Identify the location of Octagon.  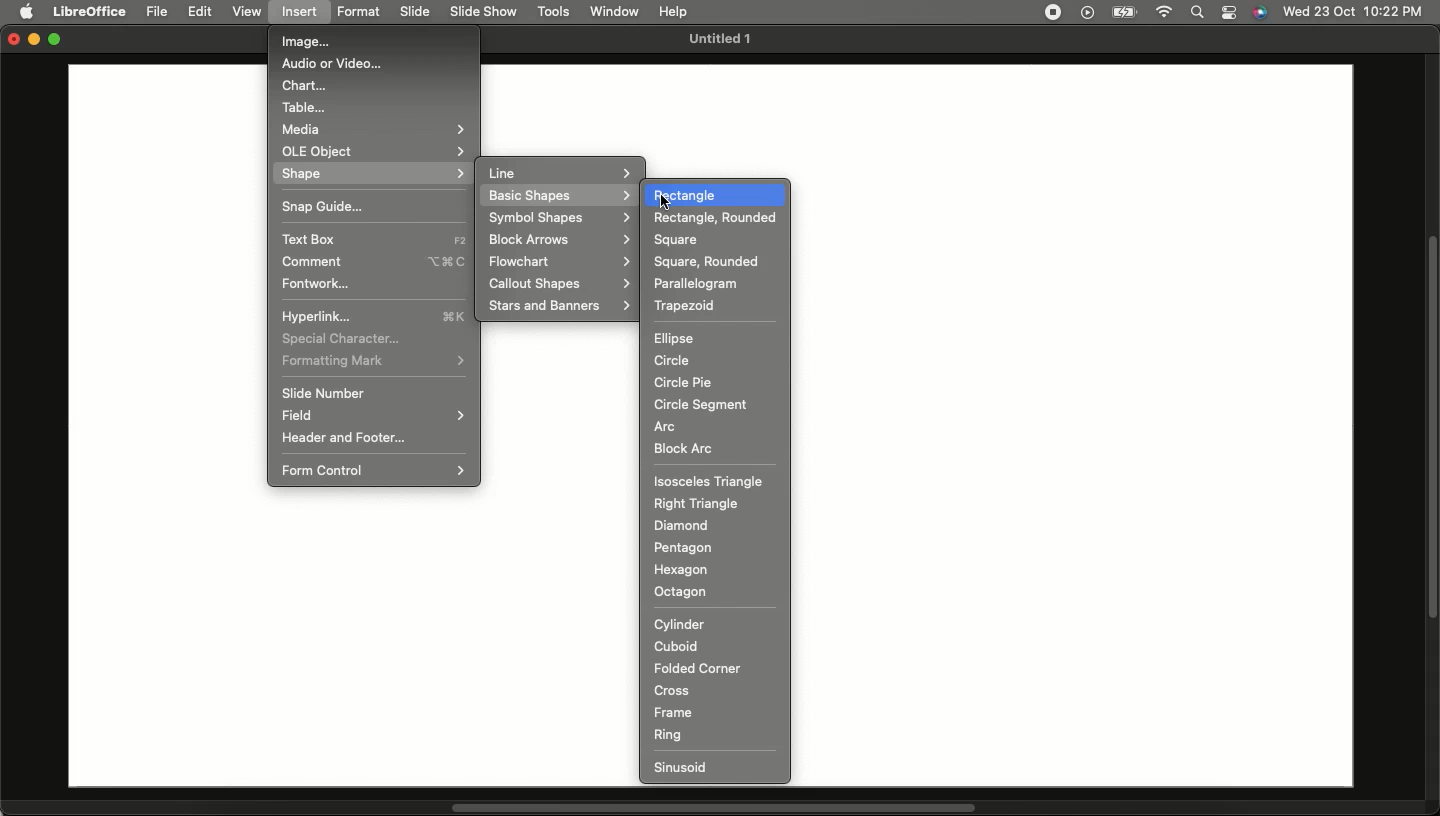
(682, 592).